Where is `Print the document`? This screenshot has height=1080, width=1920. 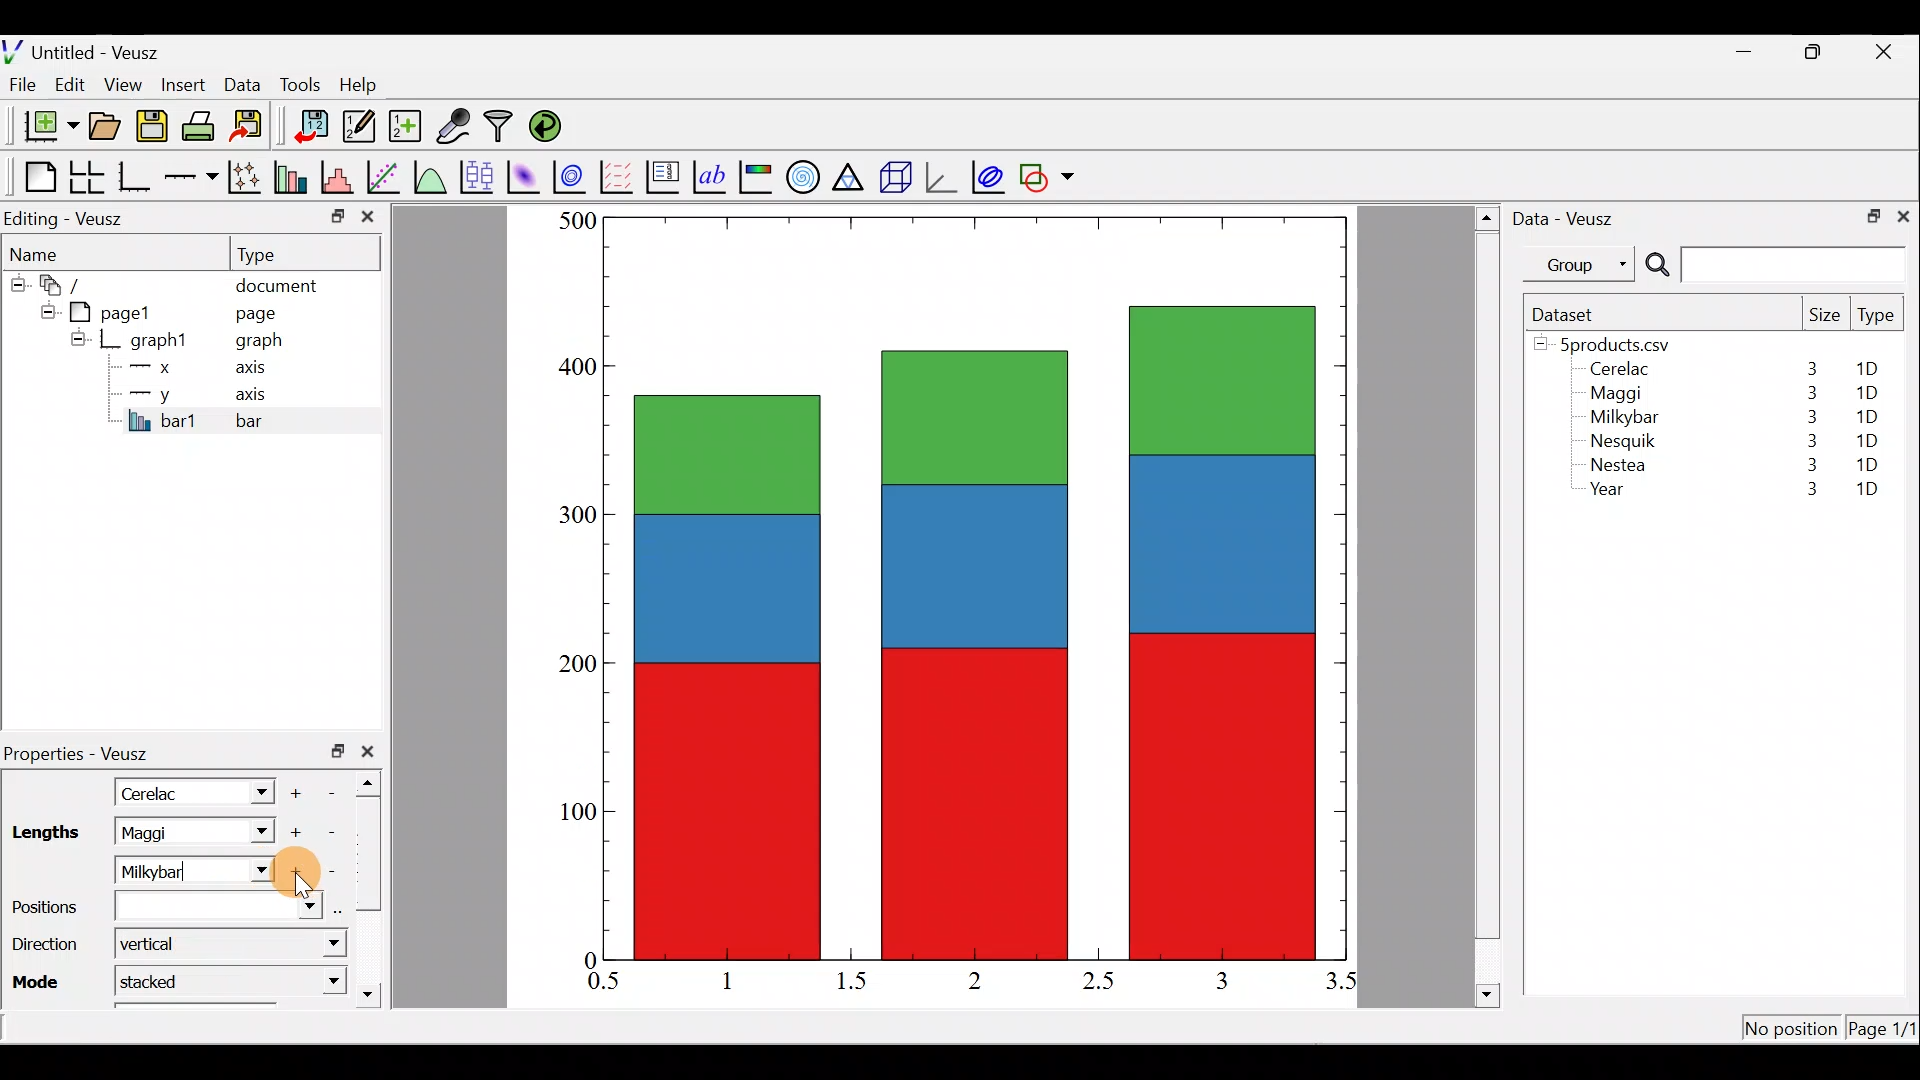
Print the document is located at coordinates (204, 125).